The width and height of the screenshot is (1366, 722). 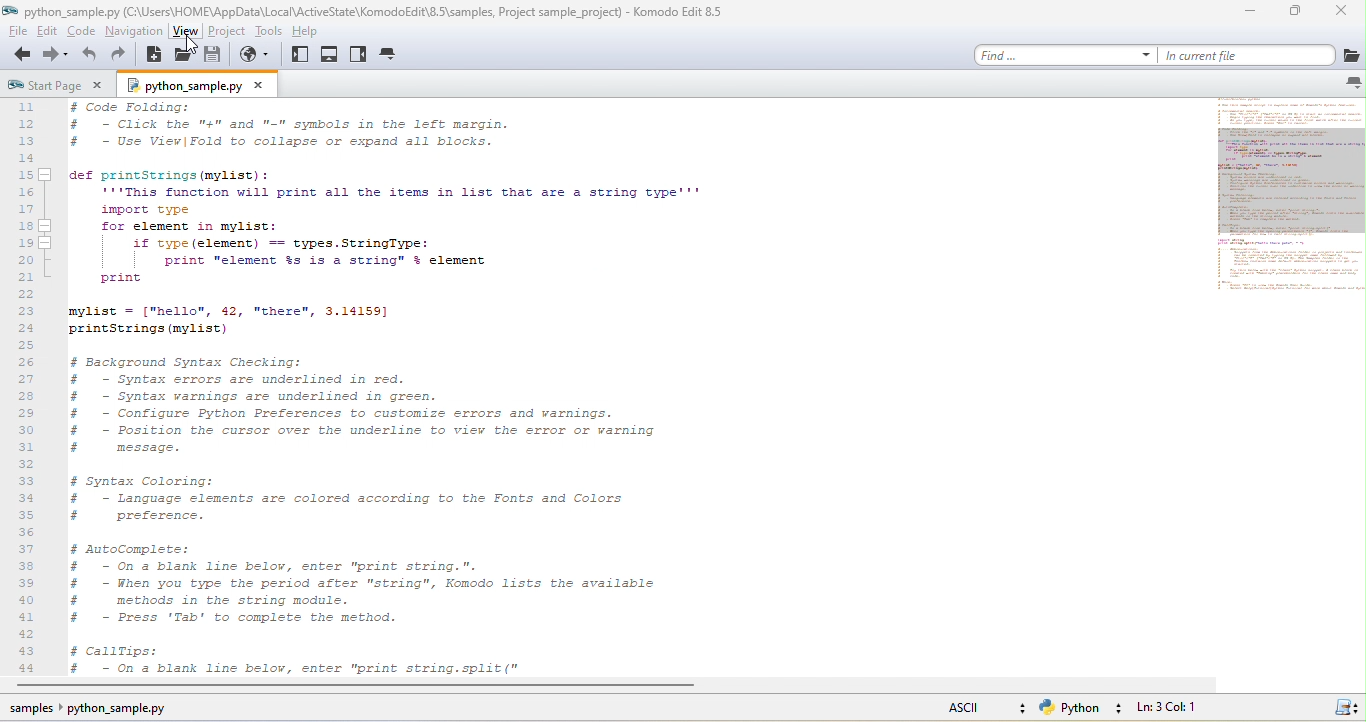 What do you see at coordinates (232, 35) in the screenshot?
I see `project` at bounding box center [232, 35].